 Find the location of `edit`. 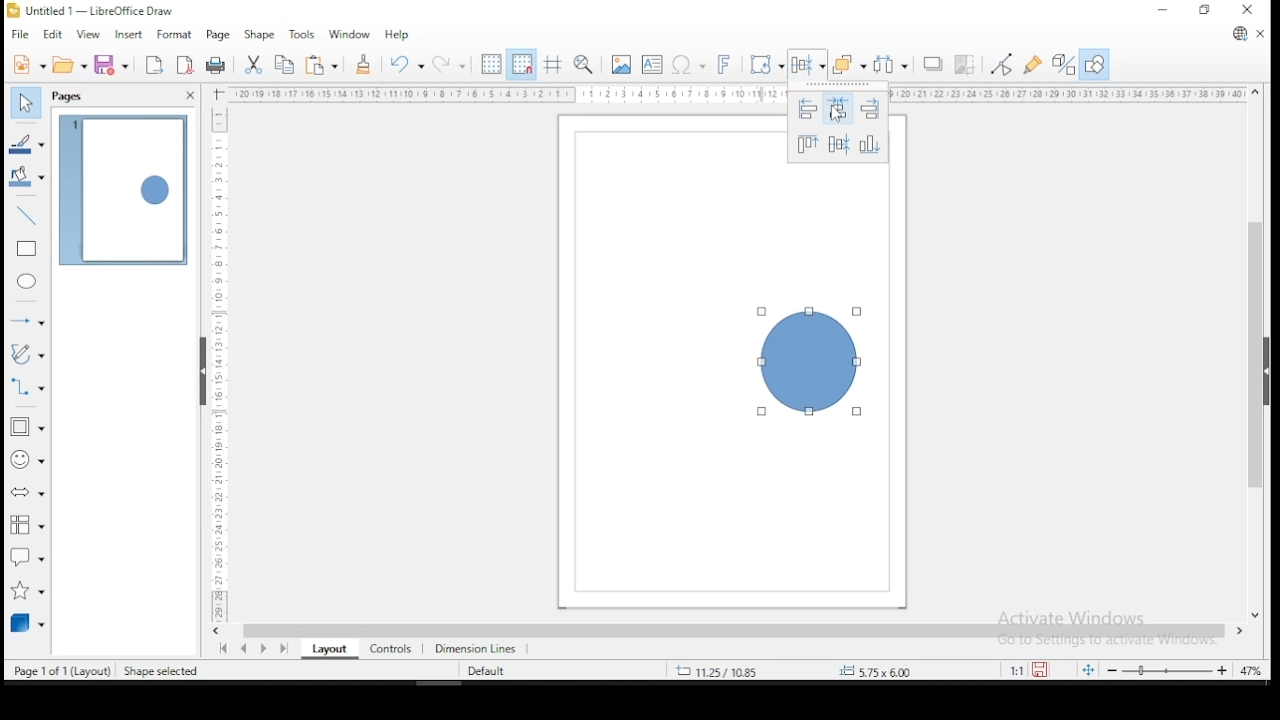

edit is located at coordinates (52, 35).